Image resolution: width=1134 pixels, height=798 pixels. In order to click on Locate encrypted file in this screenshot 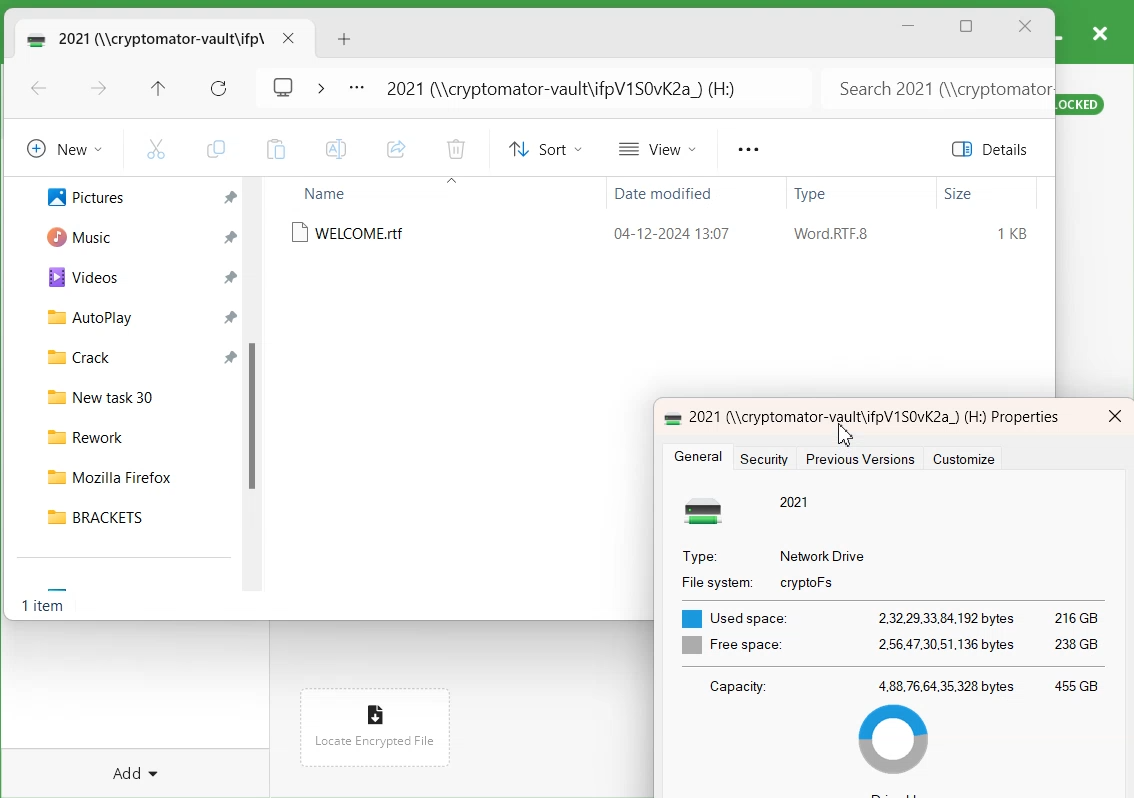, I will do `click(375, 740)`.